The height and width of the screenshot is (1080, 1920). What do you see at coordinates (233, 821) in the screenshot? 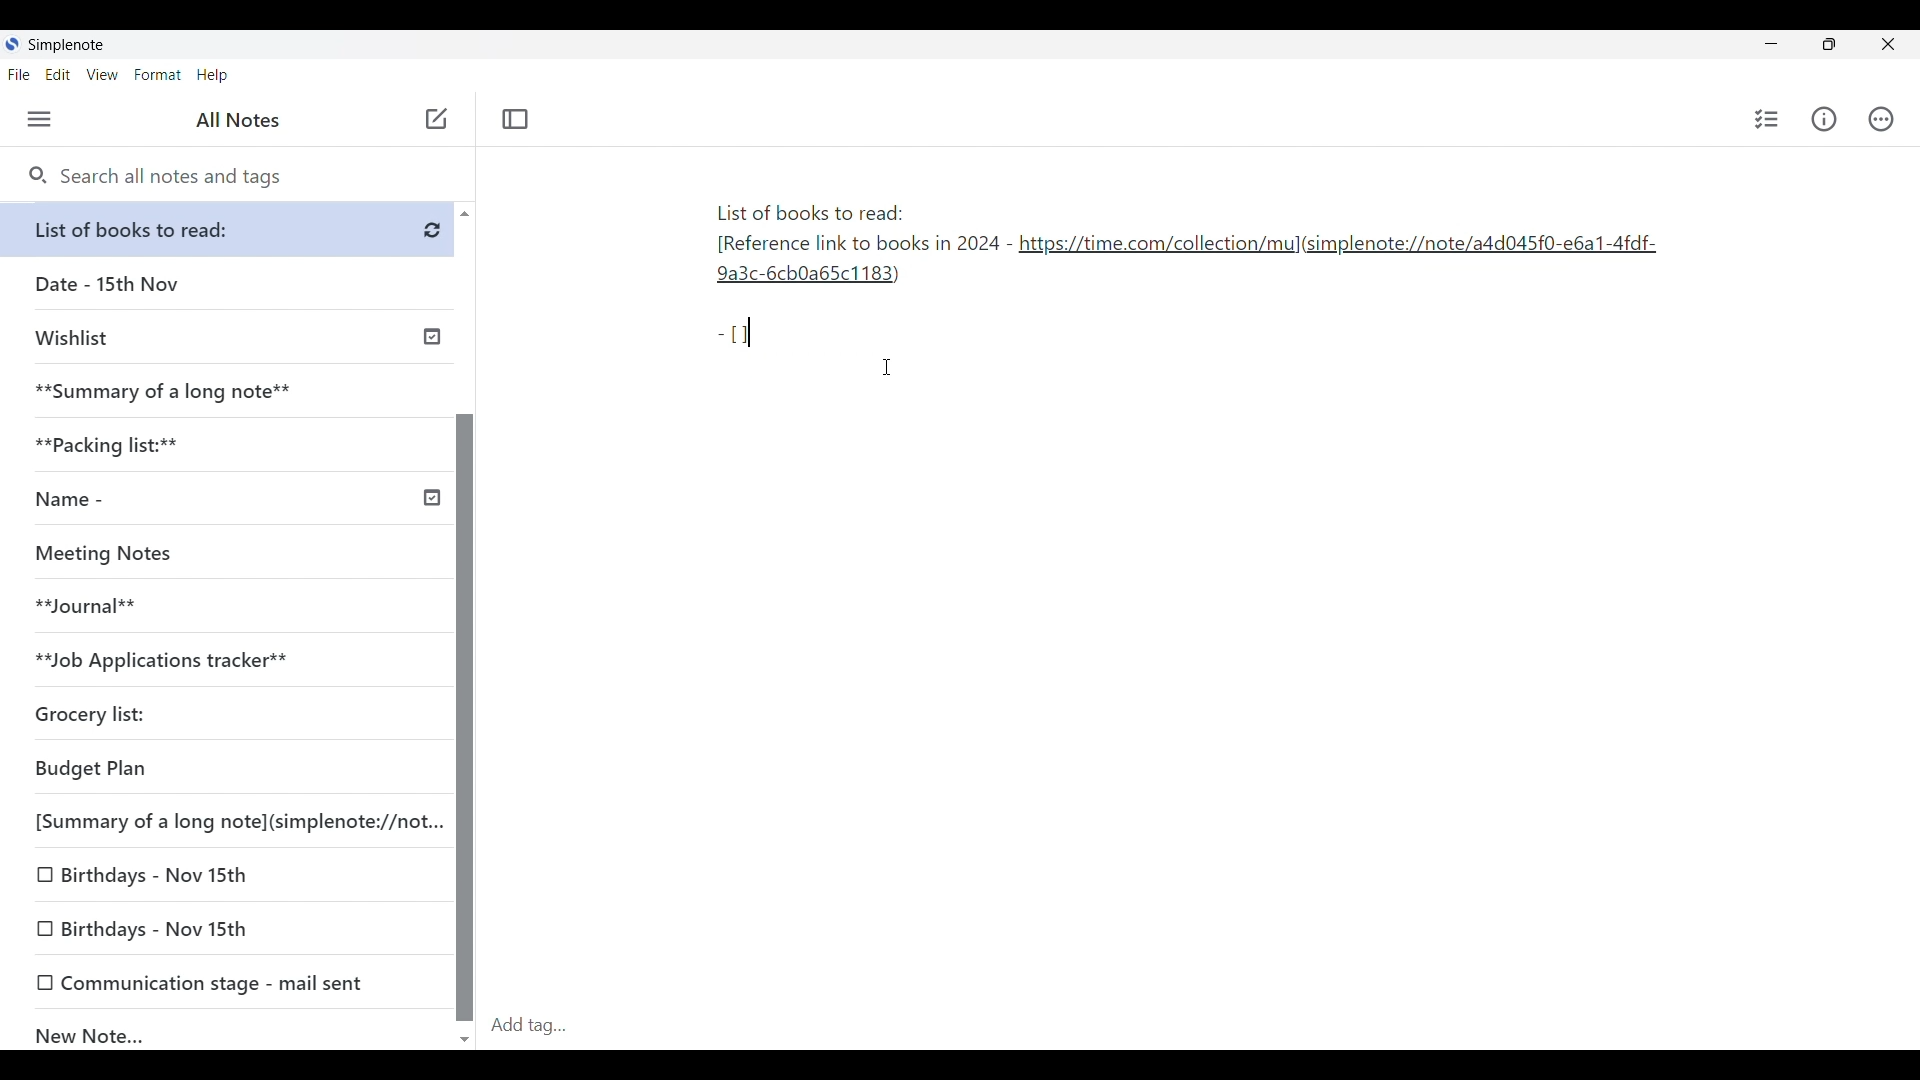
I see `[Summary of a long note](simplenote://not...` at bounding box center [233, 821].